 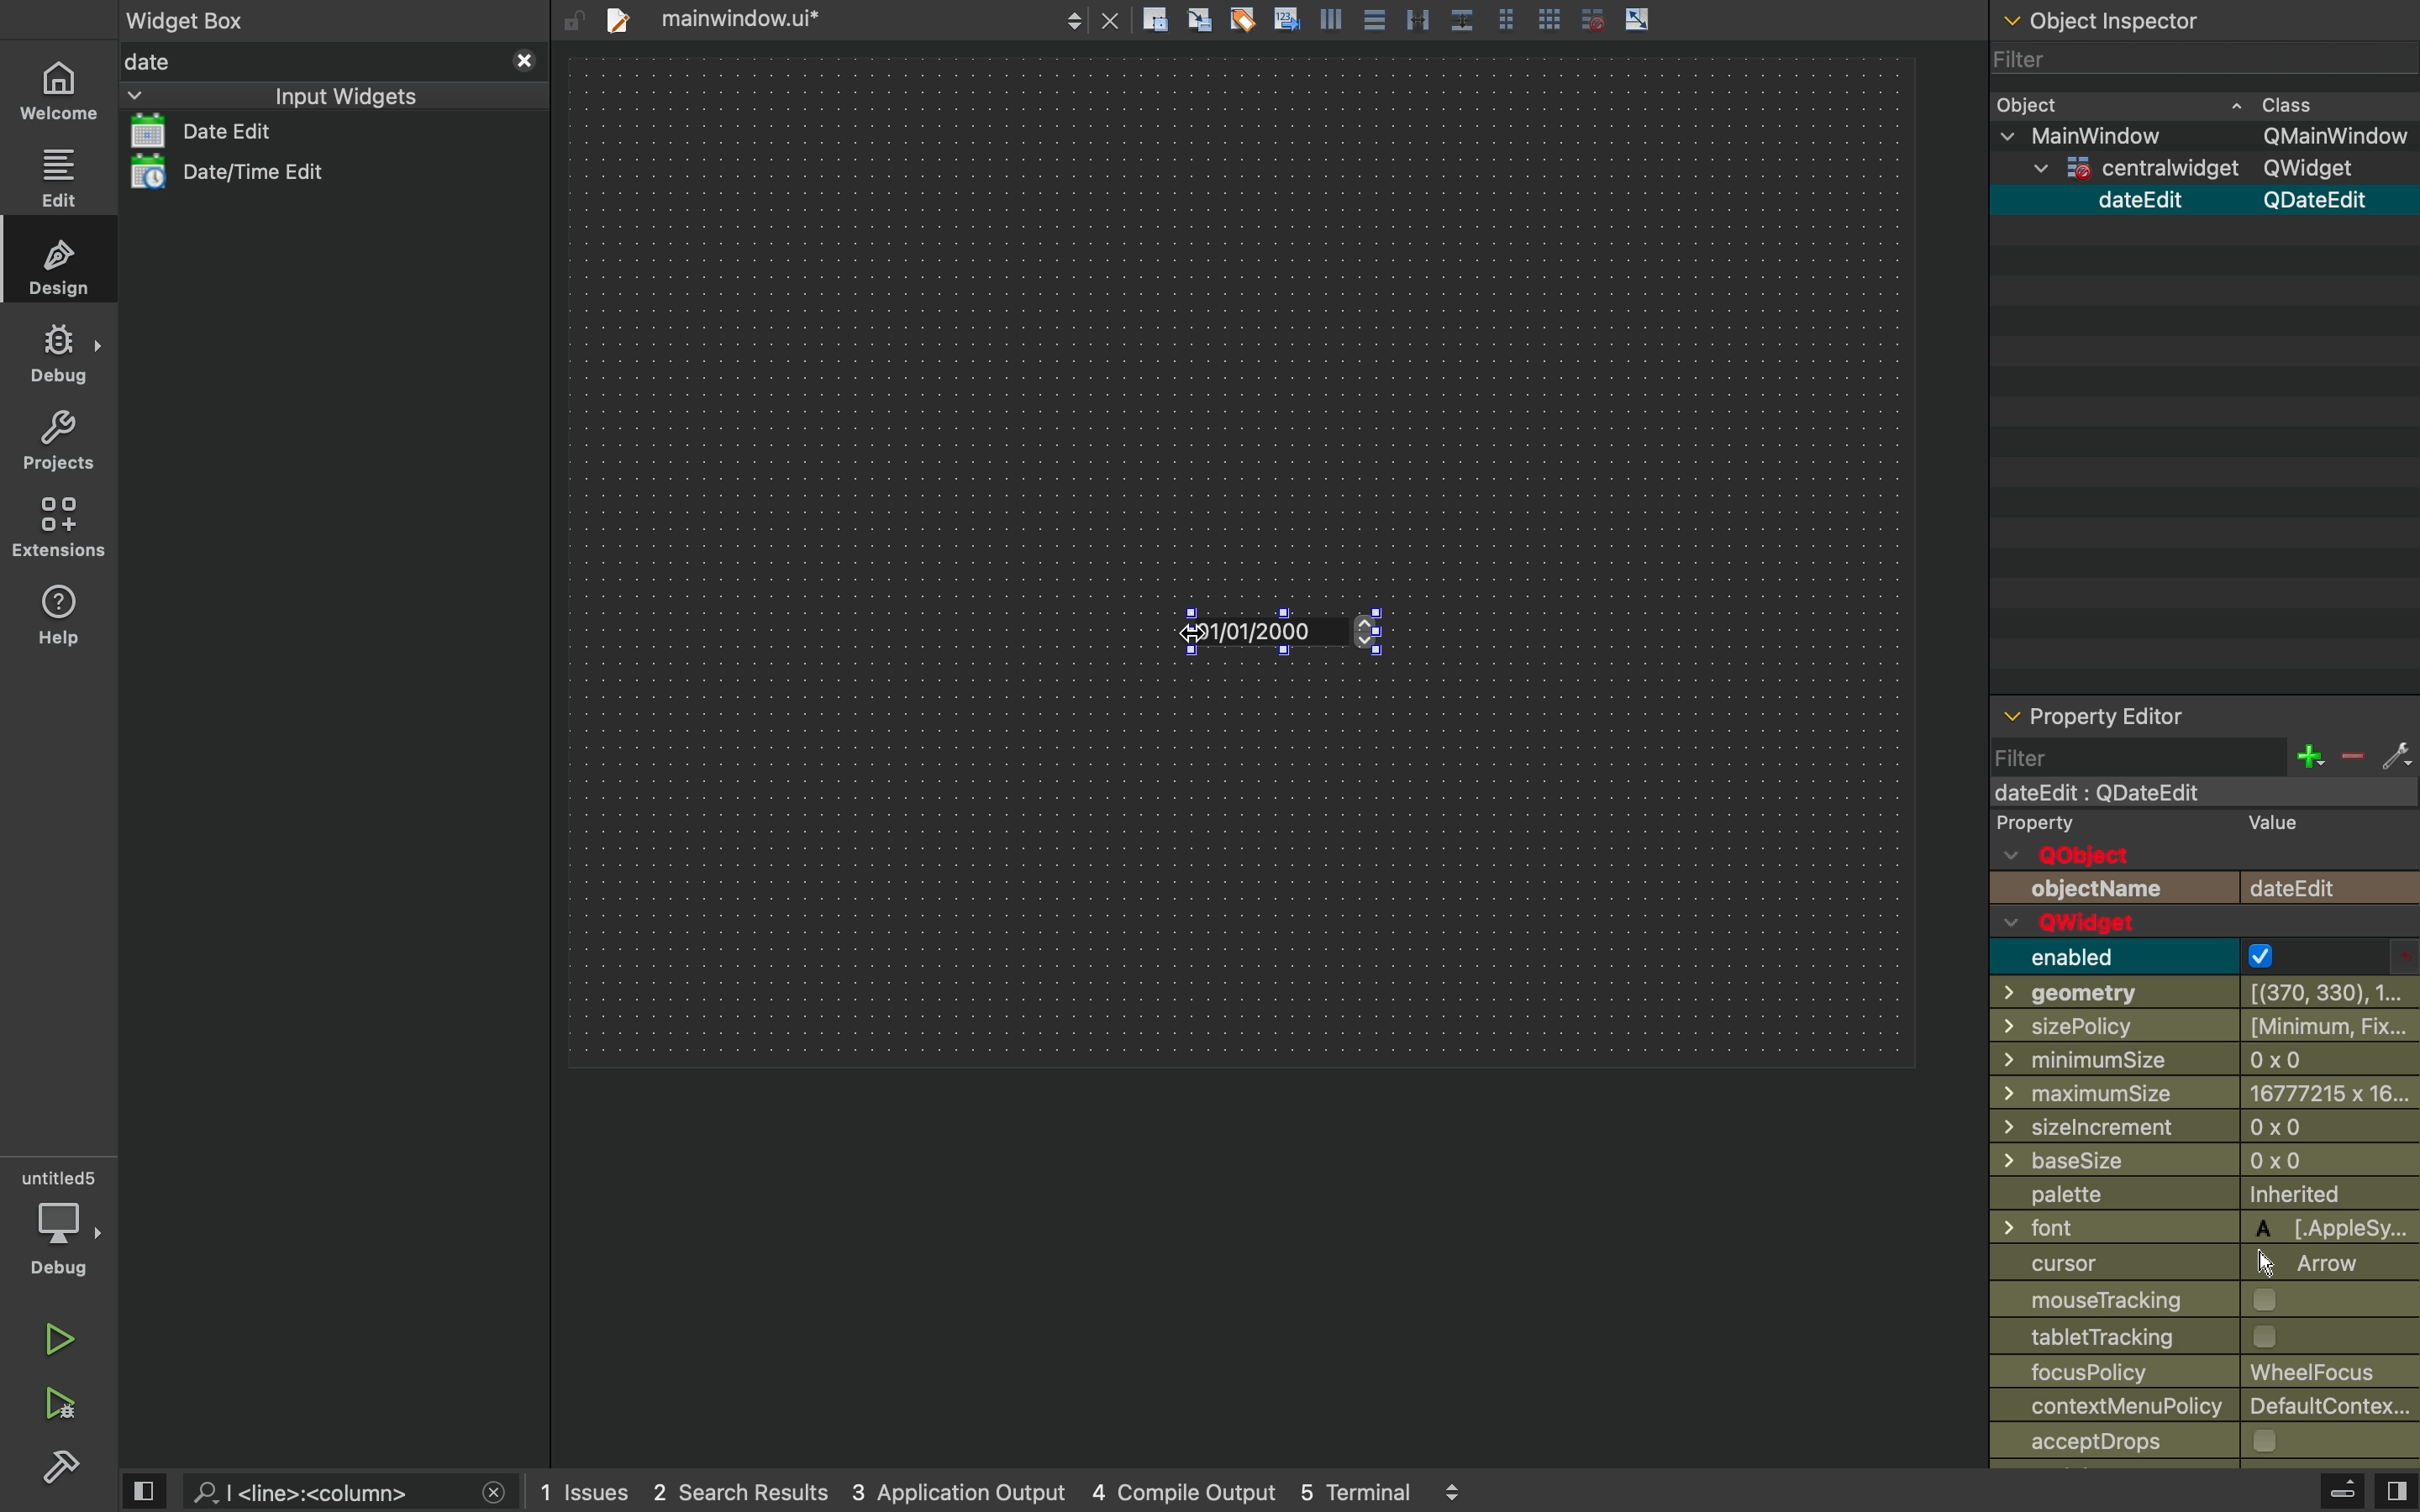 What do you see at coordinates (1189, 645) in the screenshot?
I see `cursor` at bounding box center [1189, 645].